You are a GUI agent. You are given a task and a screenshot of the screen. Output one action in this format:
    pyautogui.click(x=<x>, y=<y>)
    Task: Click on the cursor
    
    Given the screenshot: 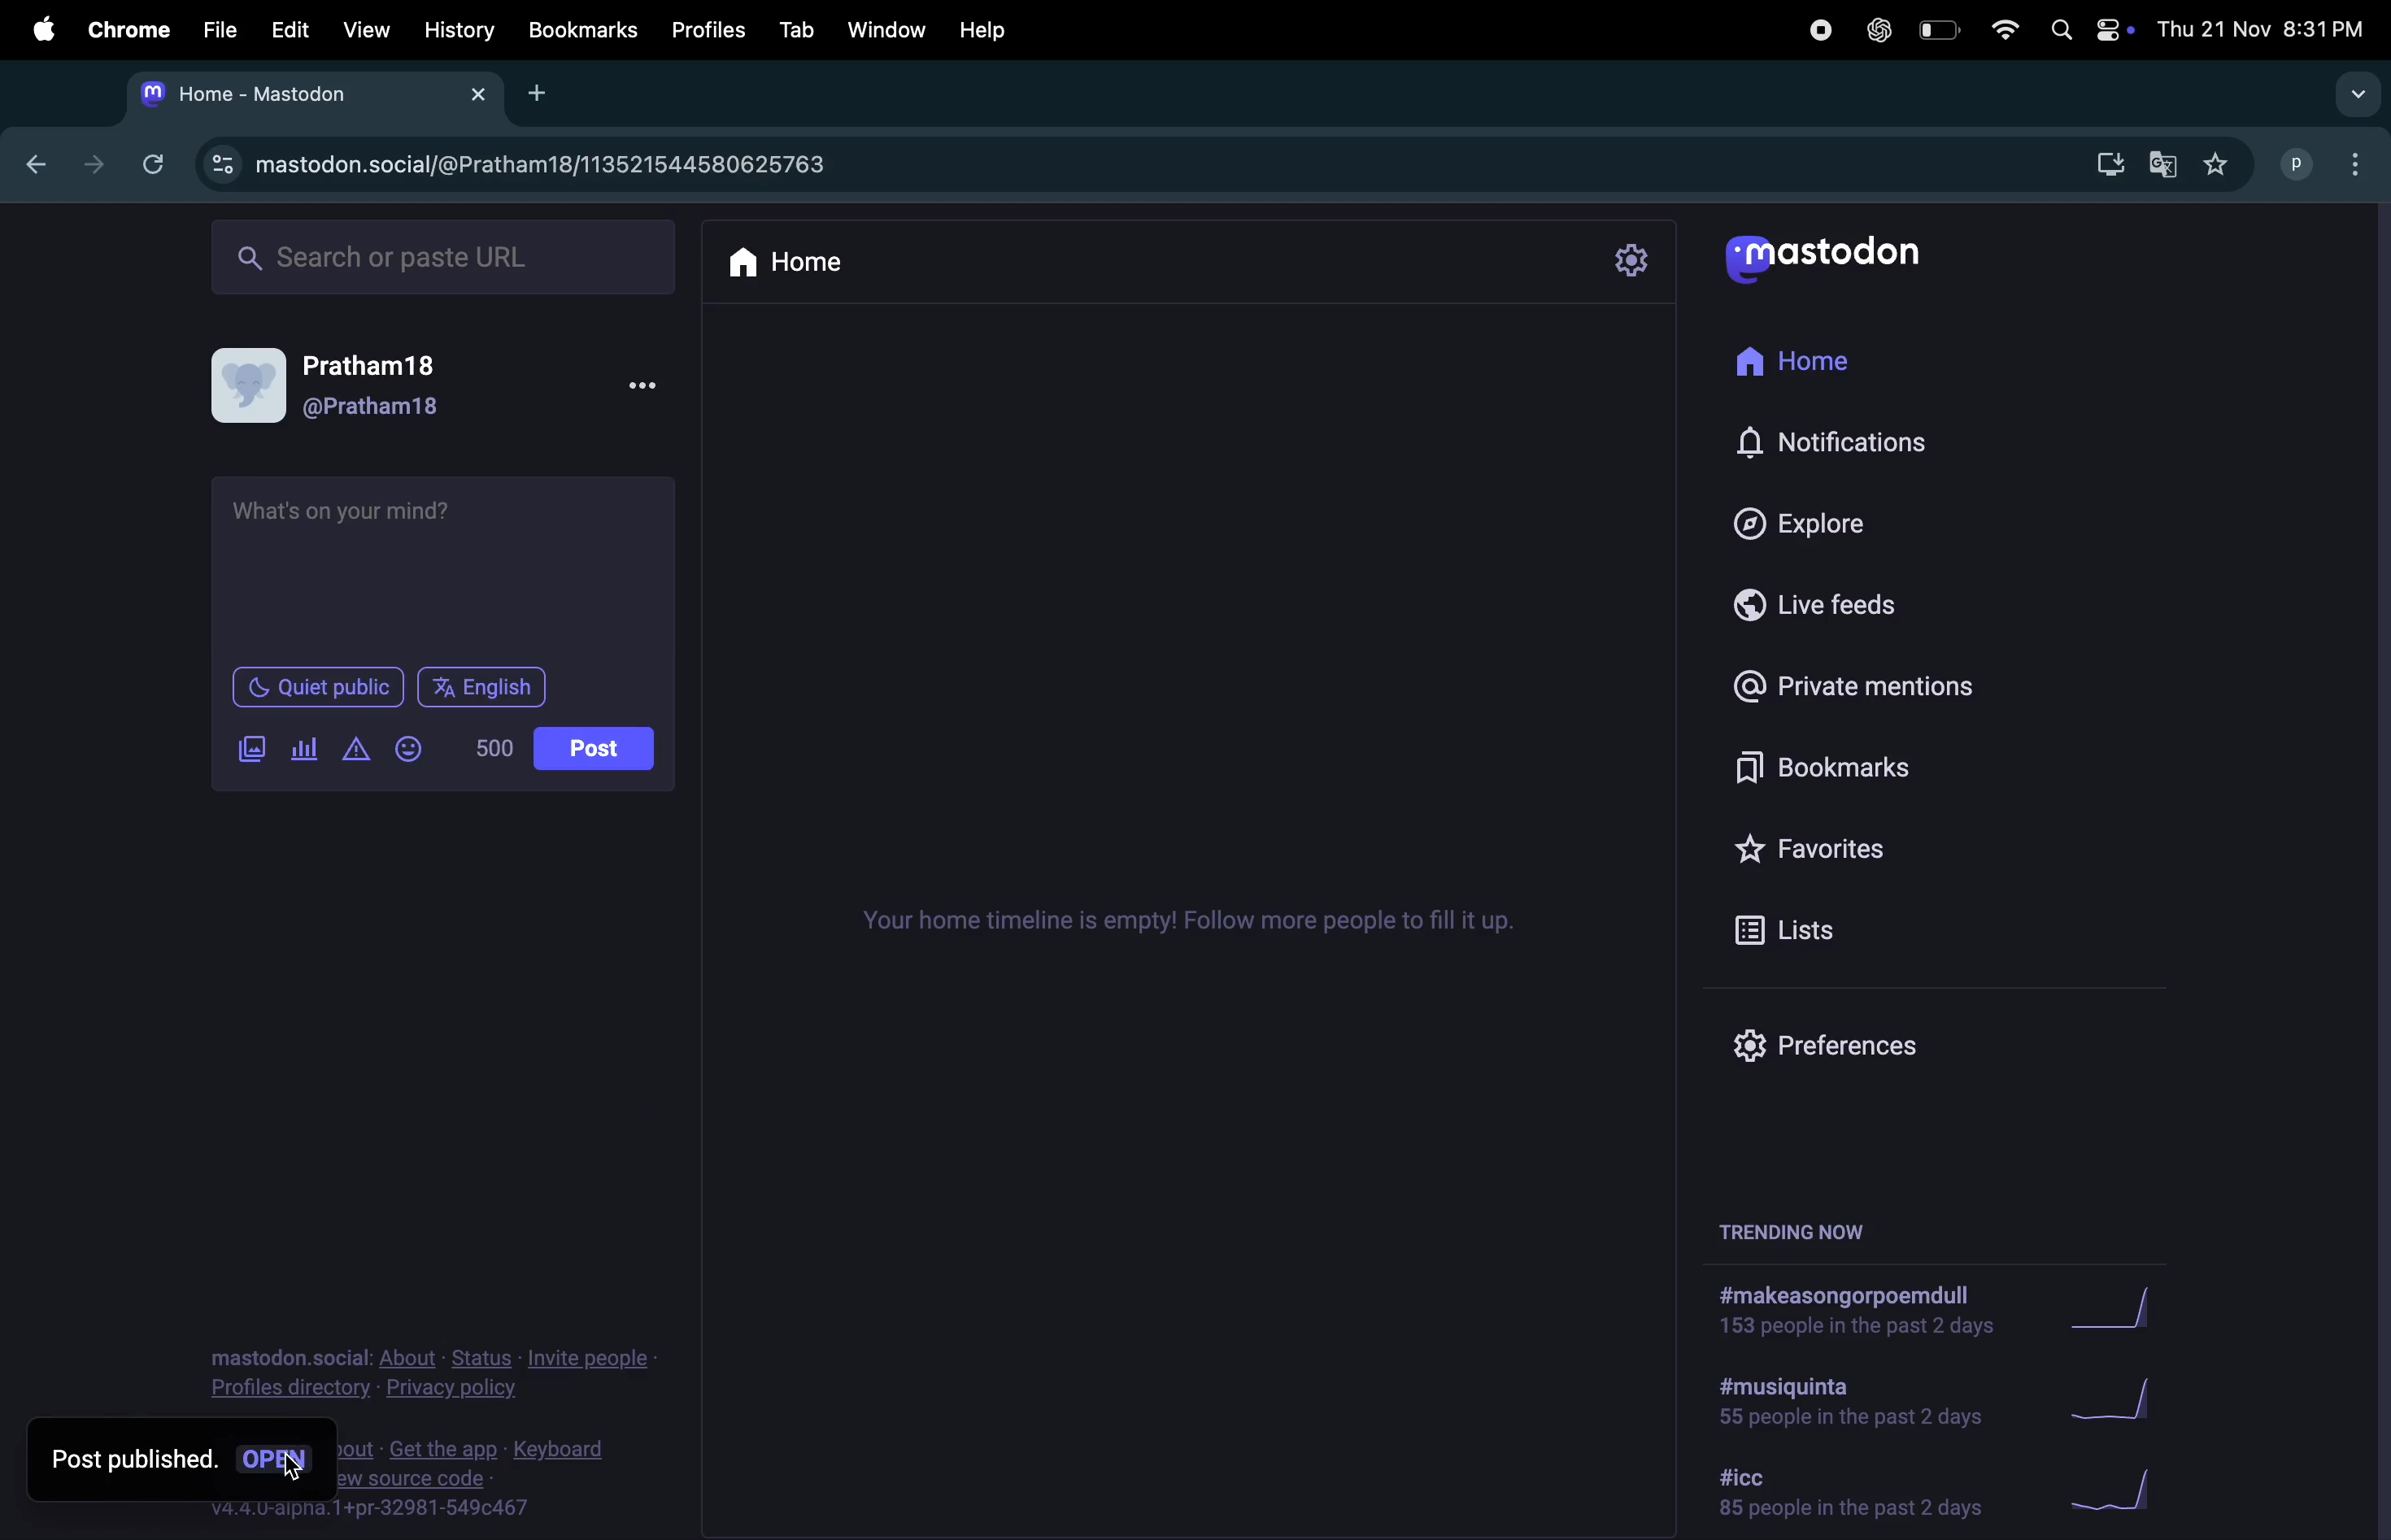 What is the action you would take?
    pyautogui.click(x=292, y=1468)
    